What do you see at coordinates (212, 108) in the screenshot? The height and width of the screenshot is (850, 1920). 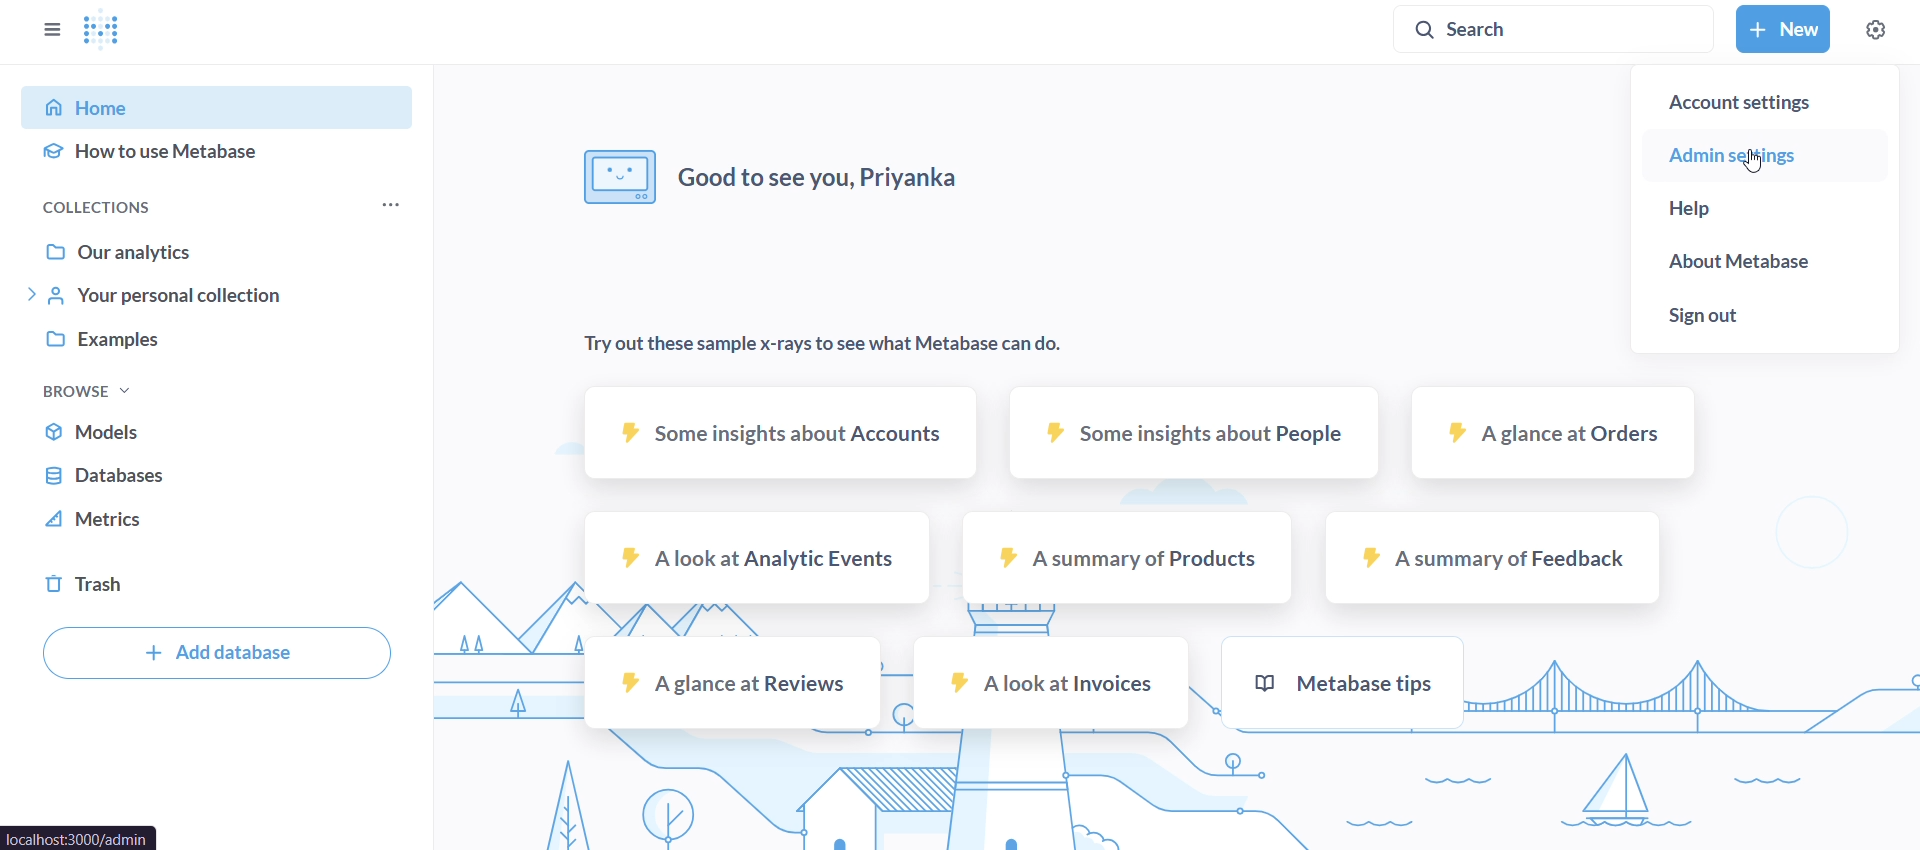 I see `home` at bounding box center [212, 108].